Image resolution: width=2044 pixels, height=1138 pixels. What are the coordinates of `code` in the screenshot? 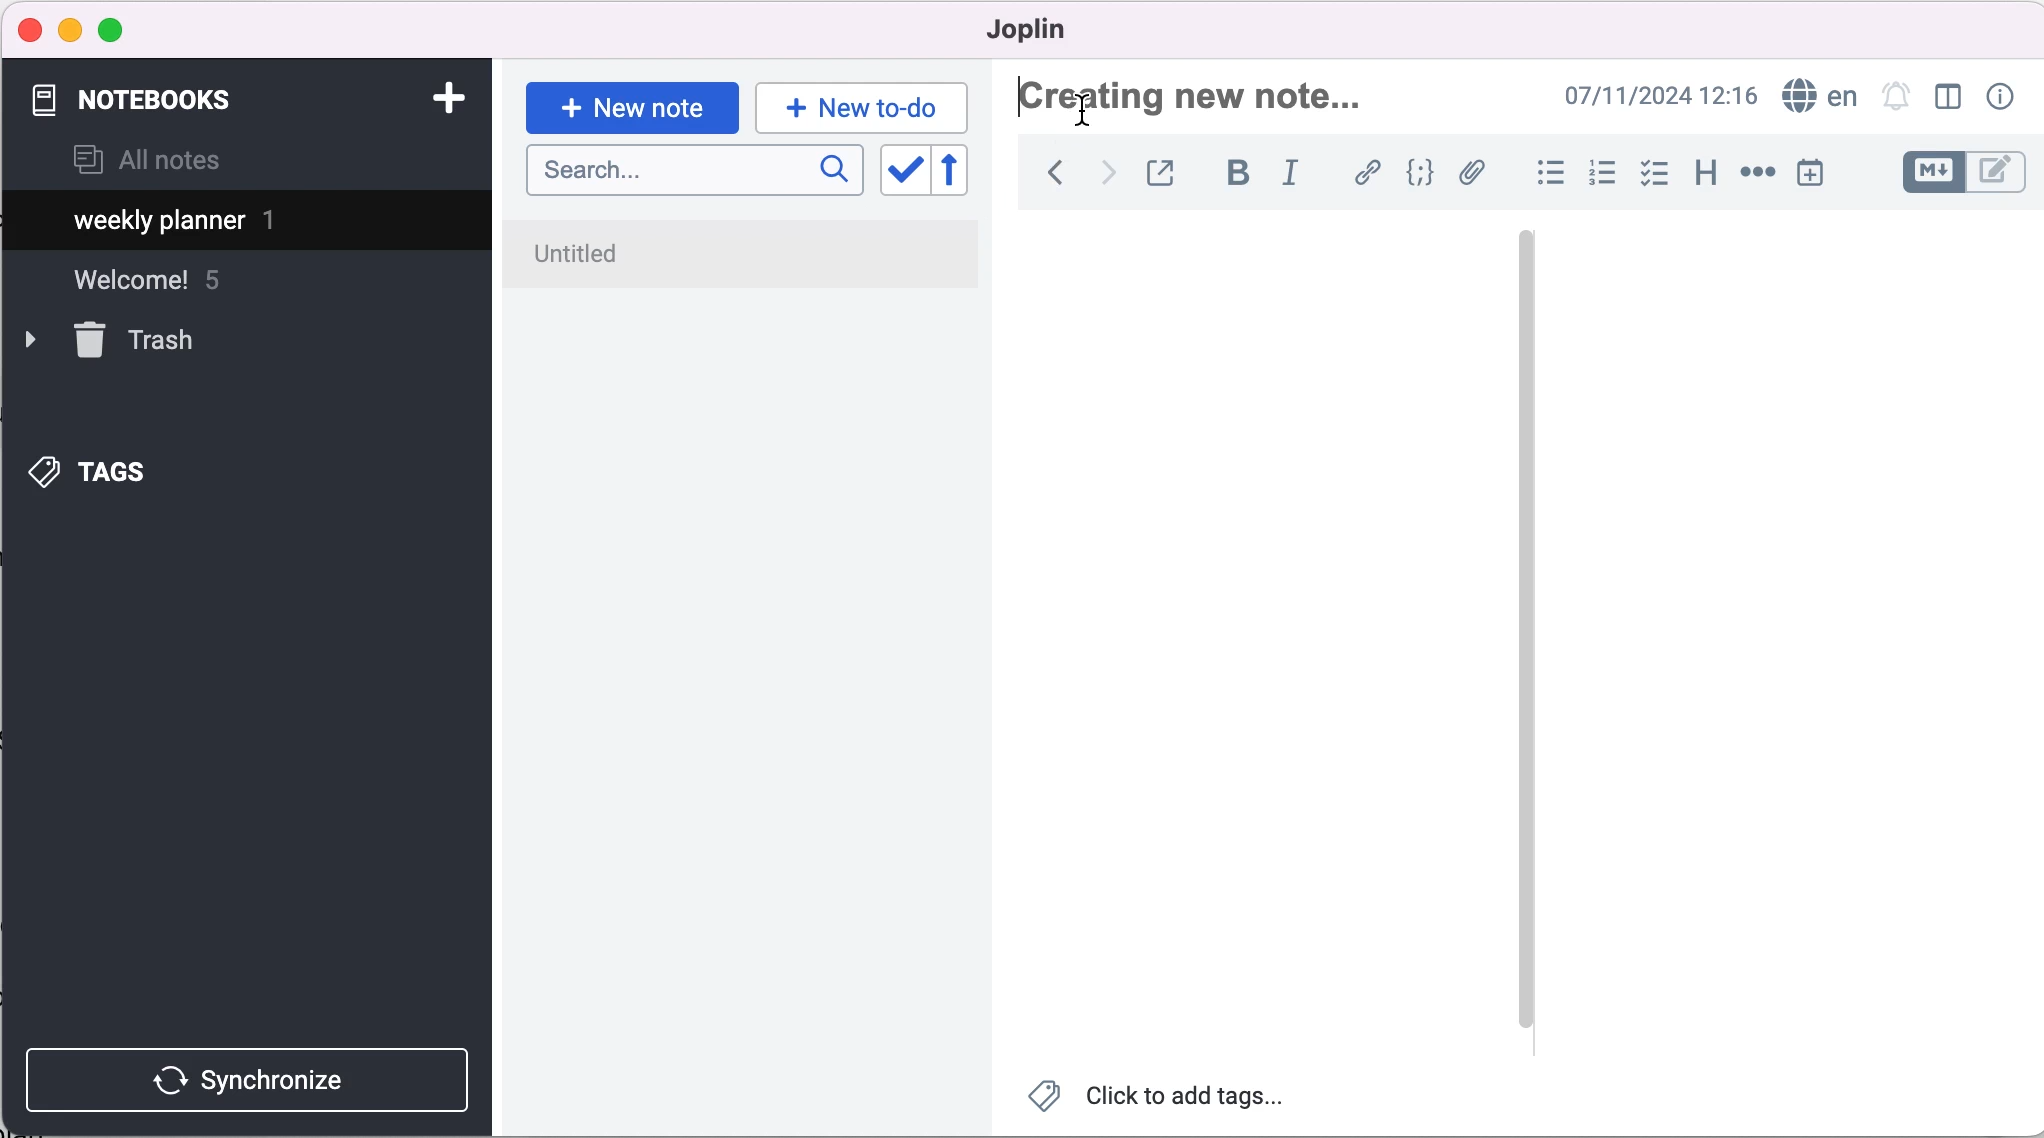 It's located at (1421, 175).